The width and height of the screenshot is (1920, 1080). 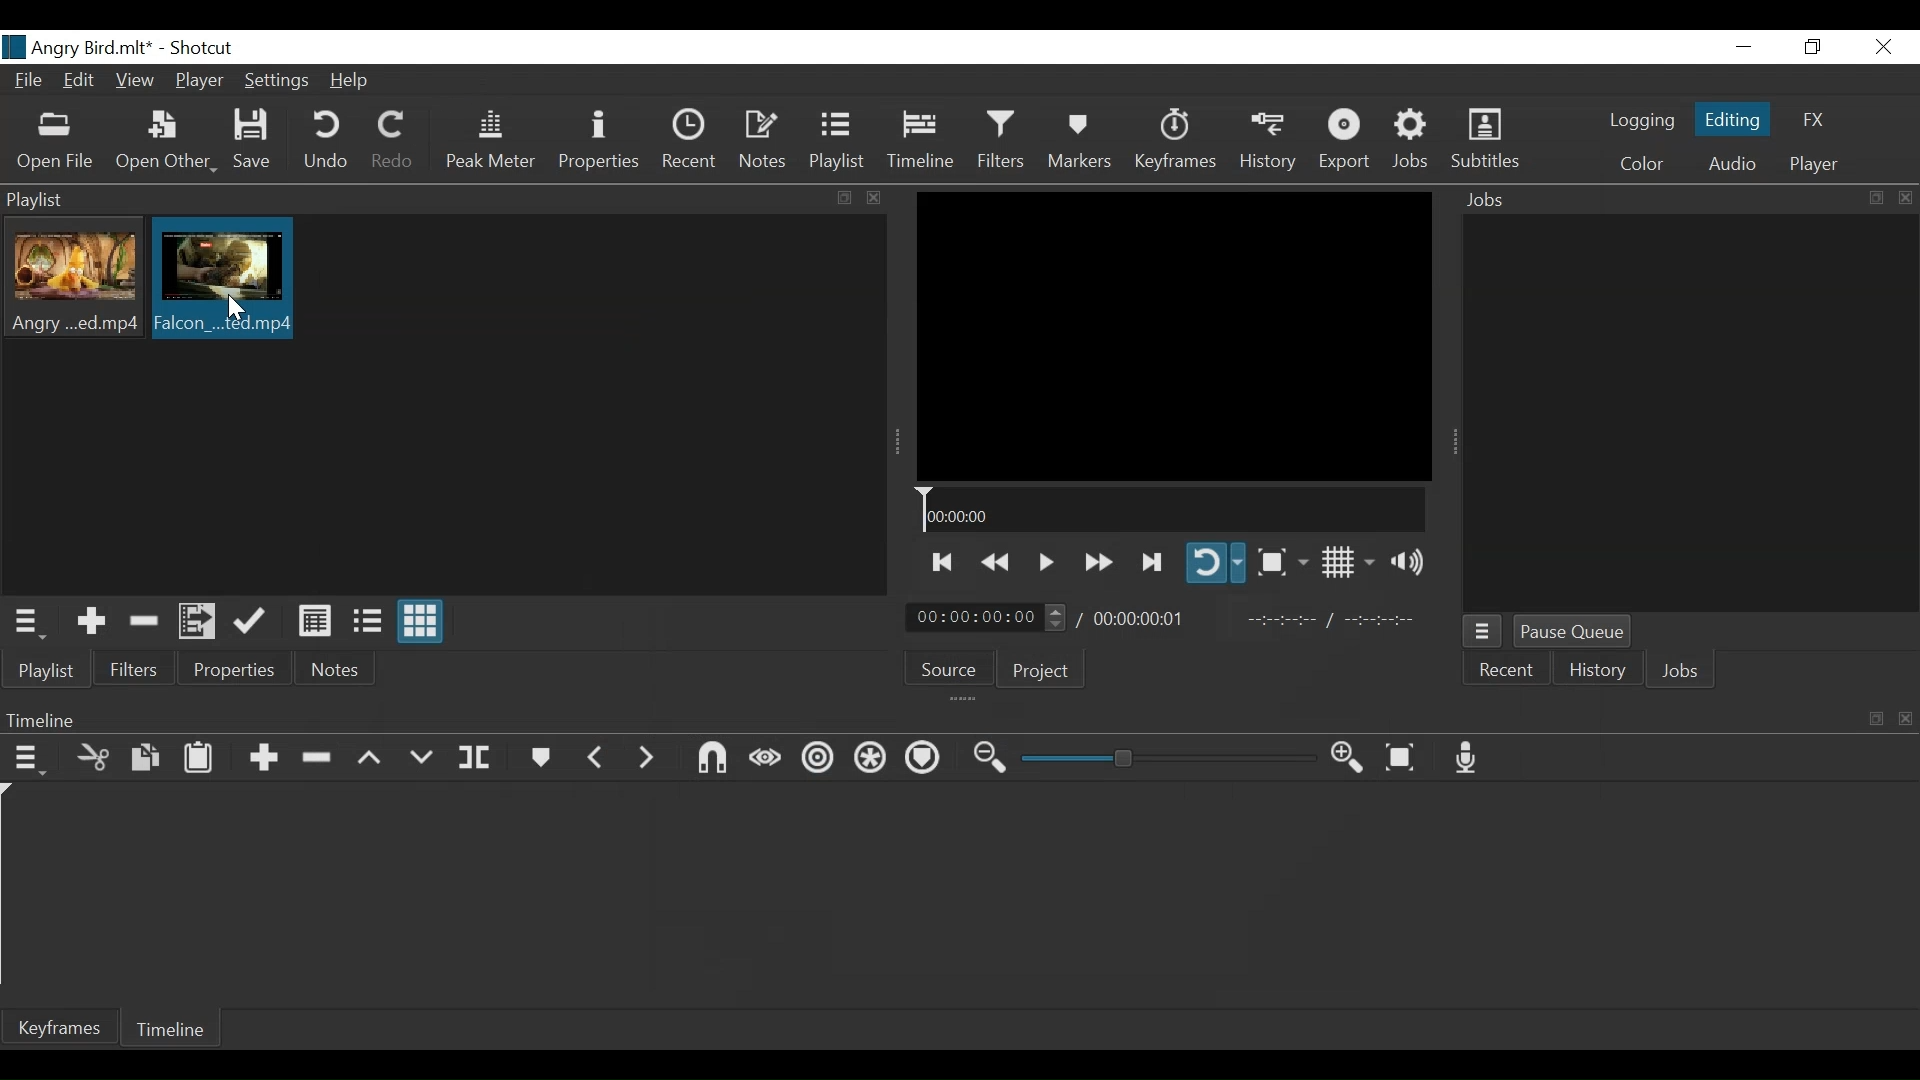 What do you see at coordinates (82, 82) in the screenshot?
I see `Edit` at bounding box center [82, 82].